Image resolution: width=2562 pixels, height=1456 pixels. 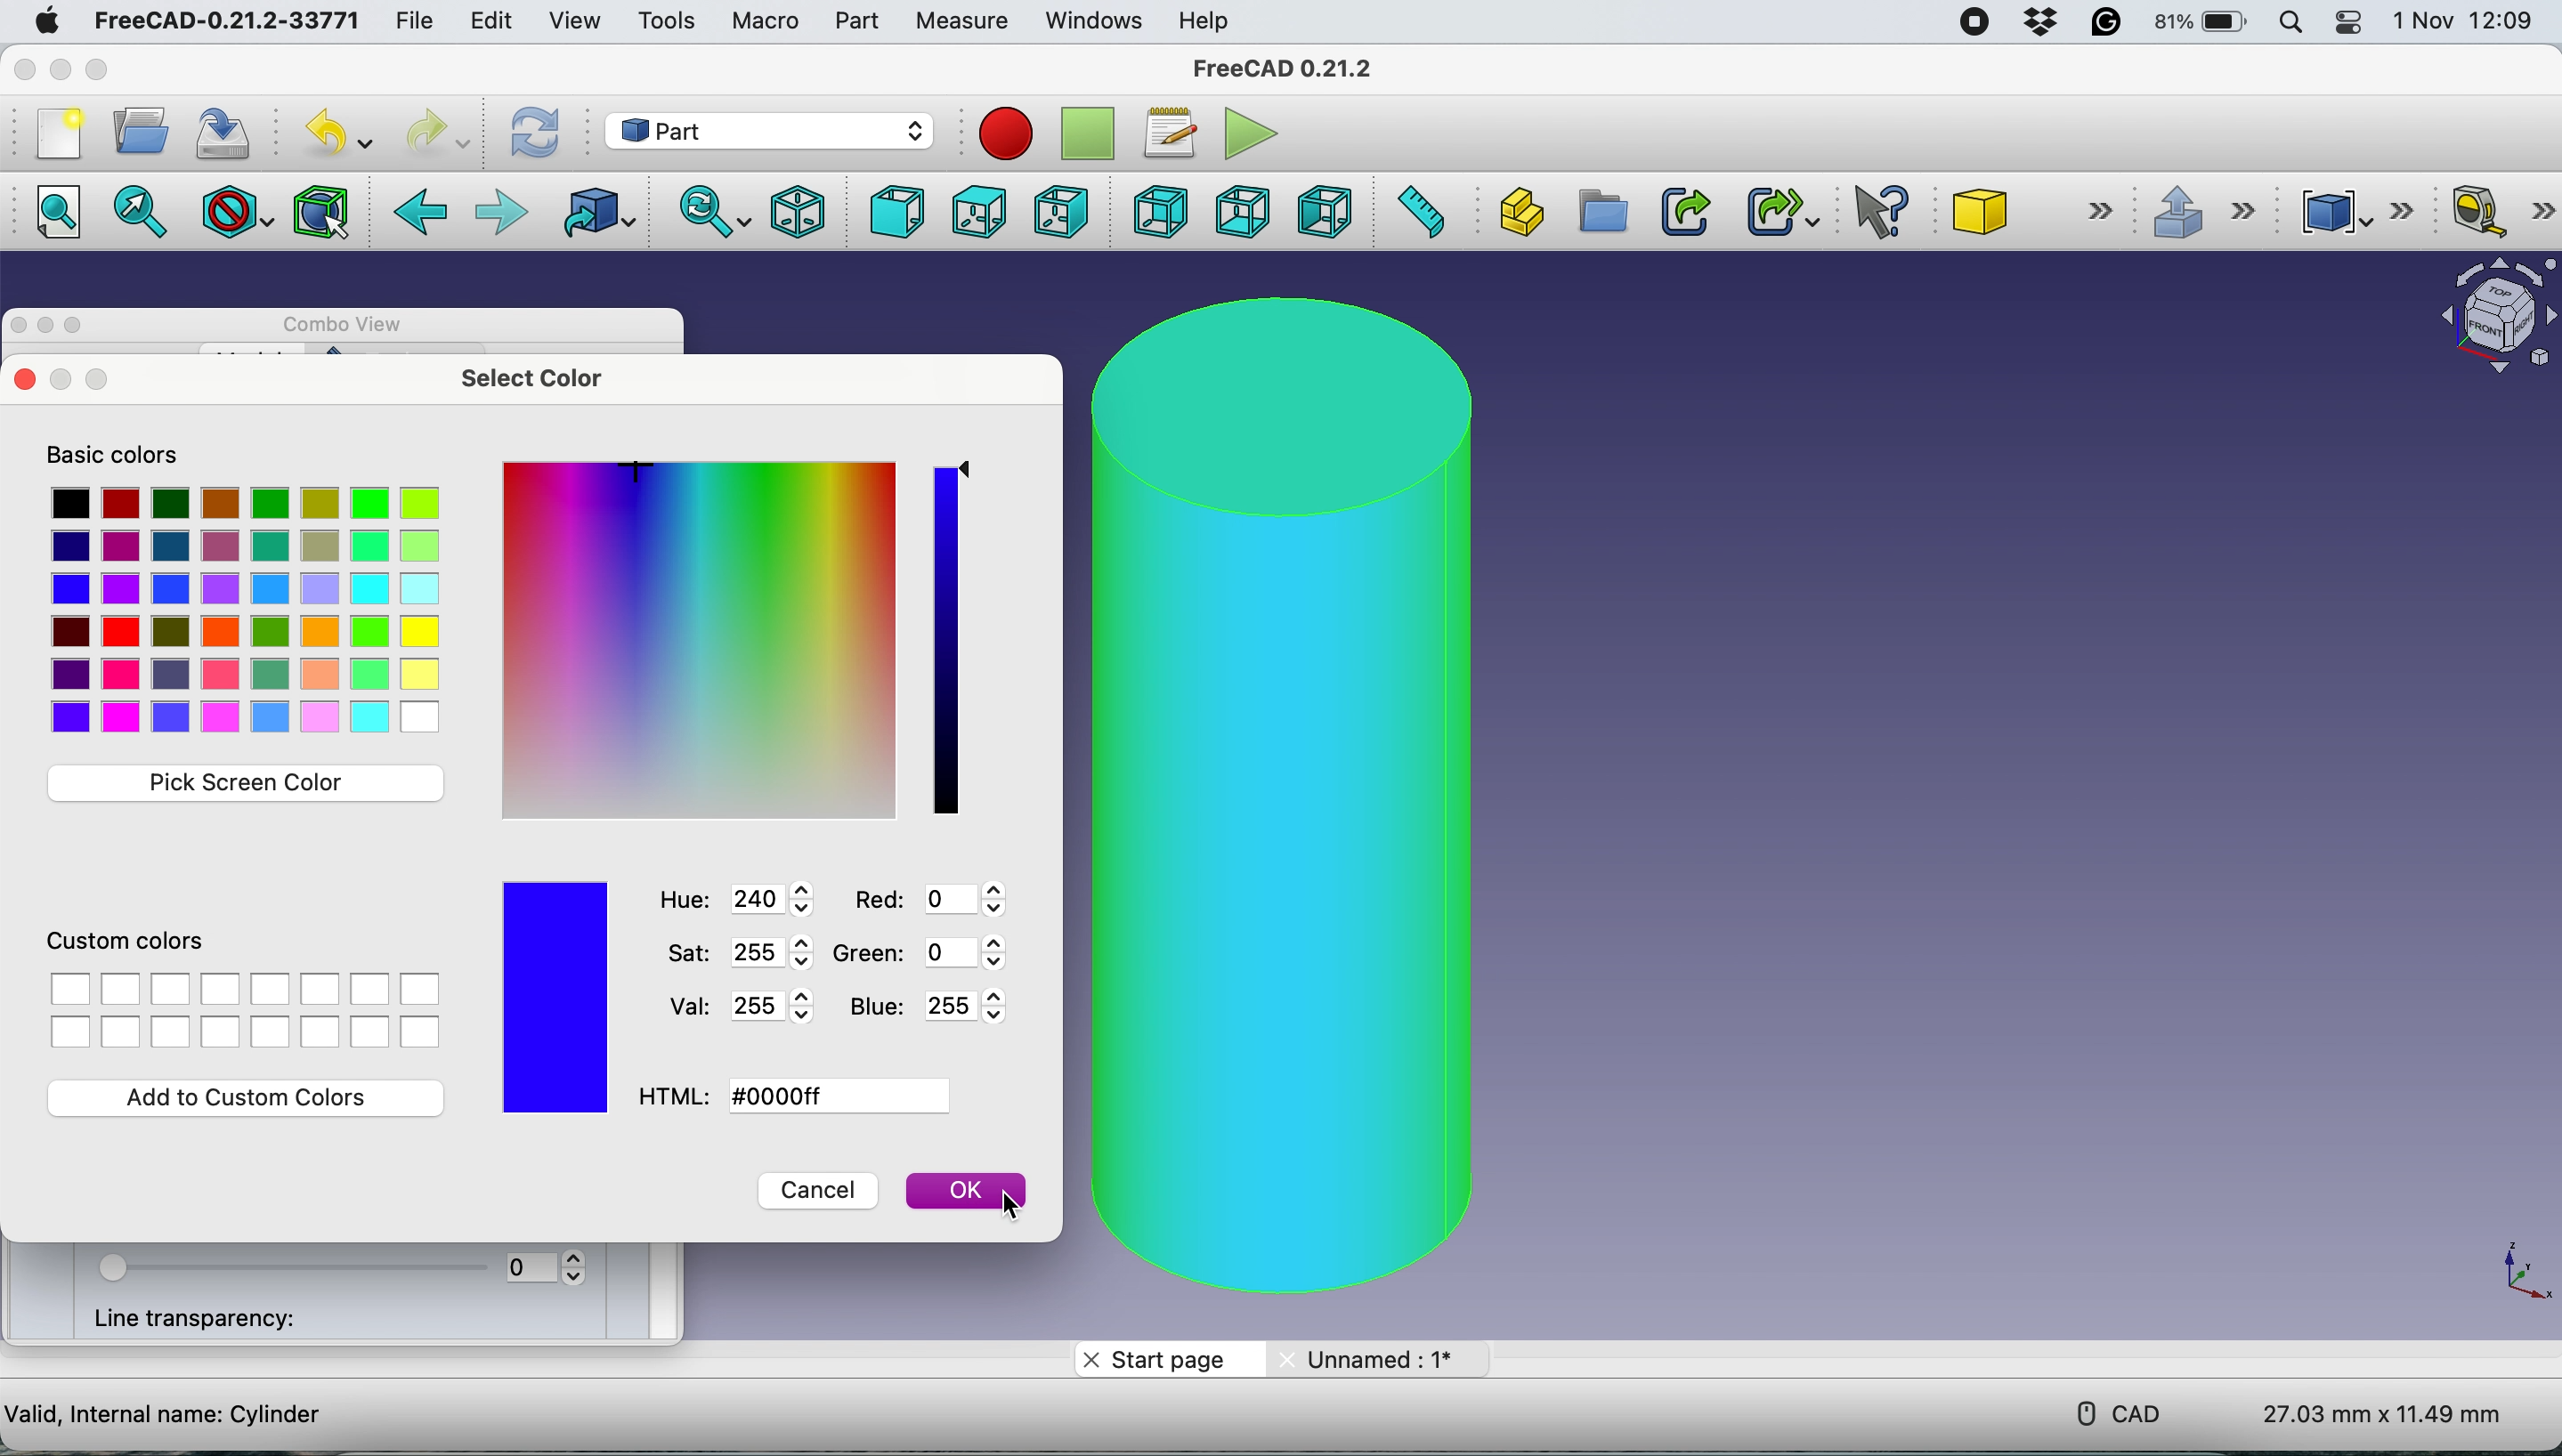 What do you see at coordinates (771, 23) in the screenshot?
I see `macro` at bounding box center [771, 23].